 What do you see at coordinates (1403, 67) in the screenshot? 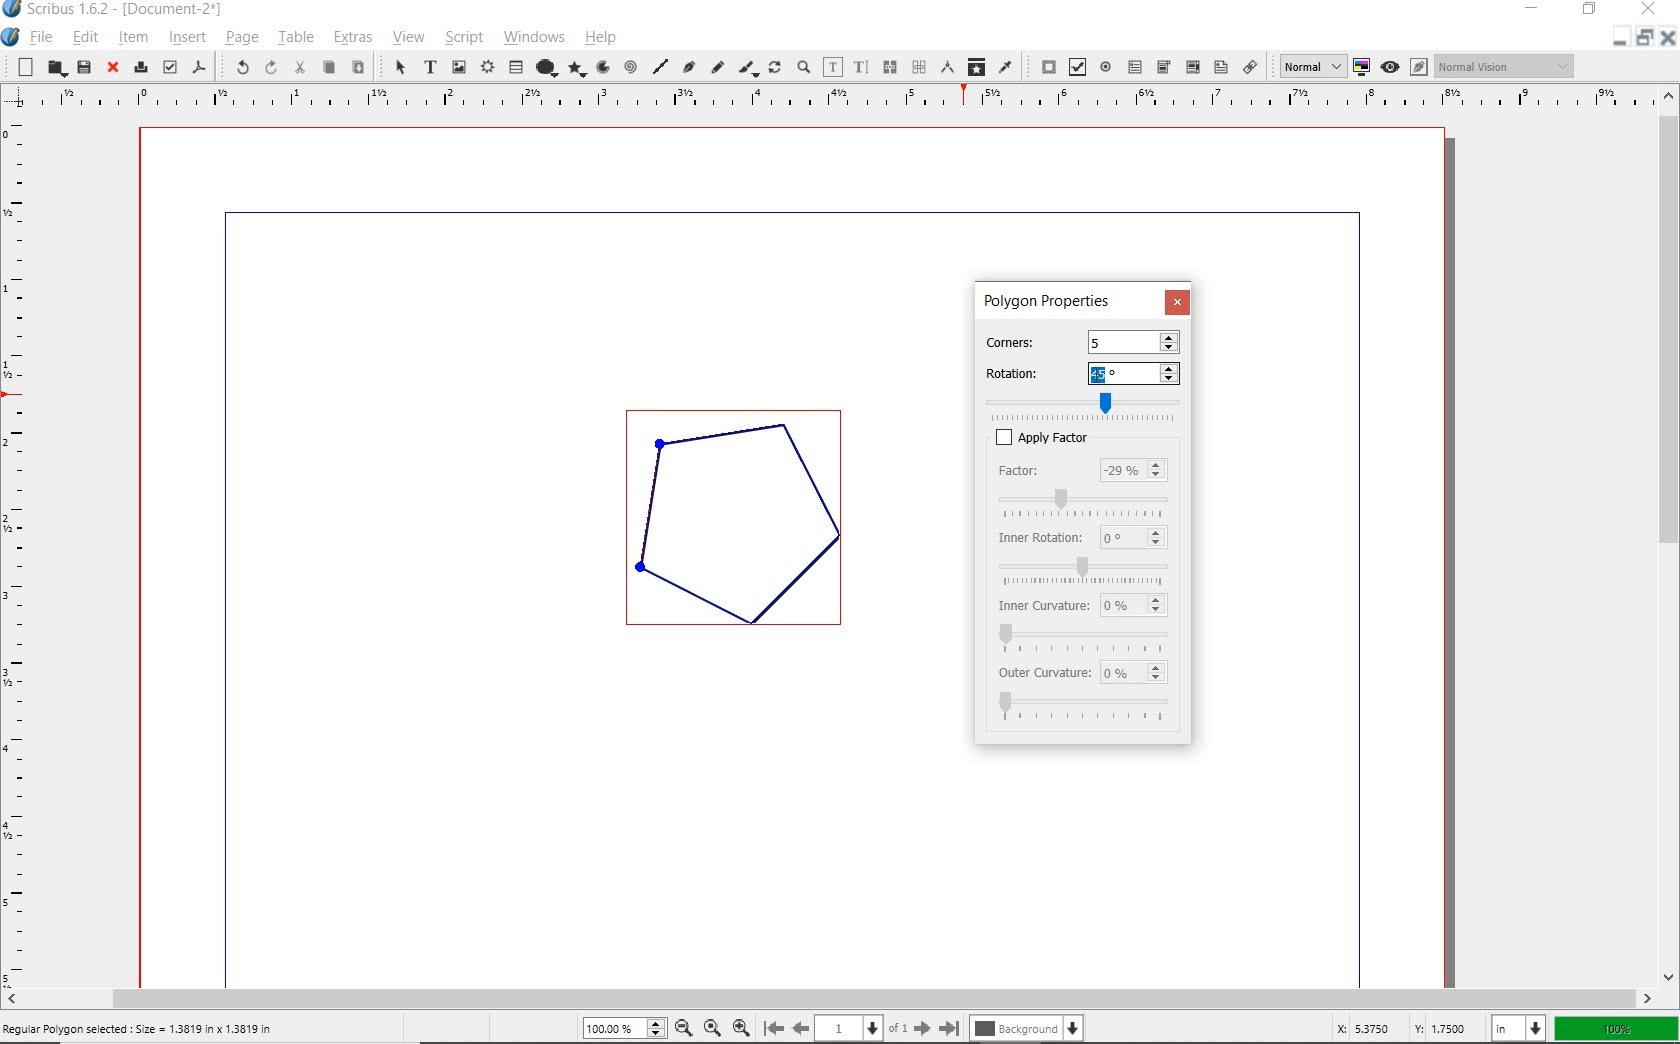
I see `preview mode` at bounding box center [1403, 67].